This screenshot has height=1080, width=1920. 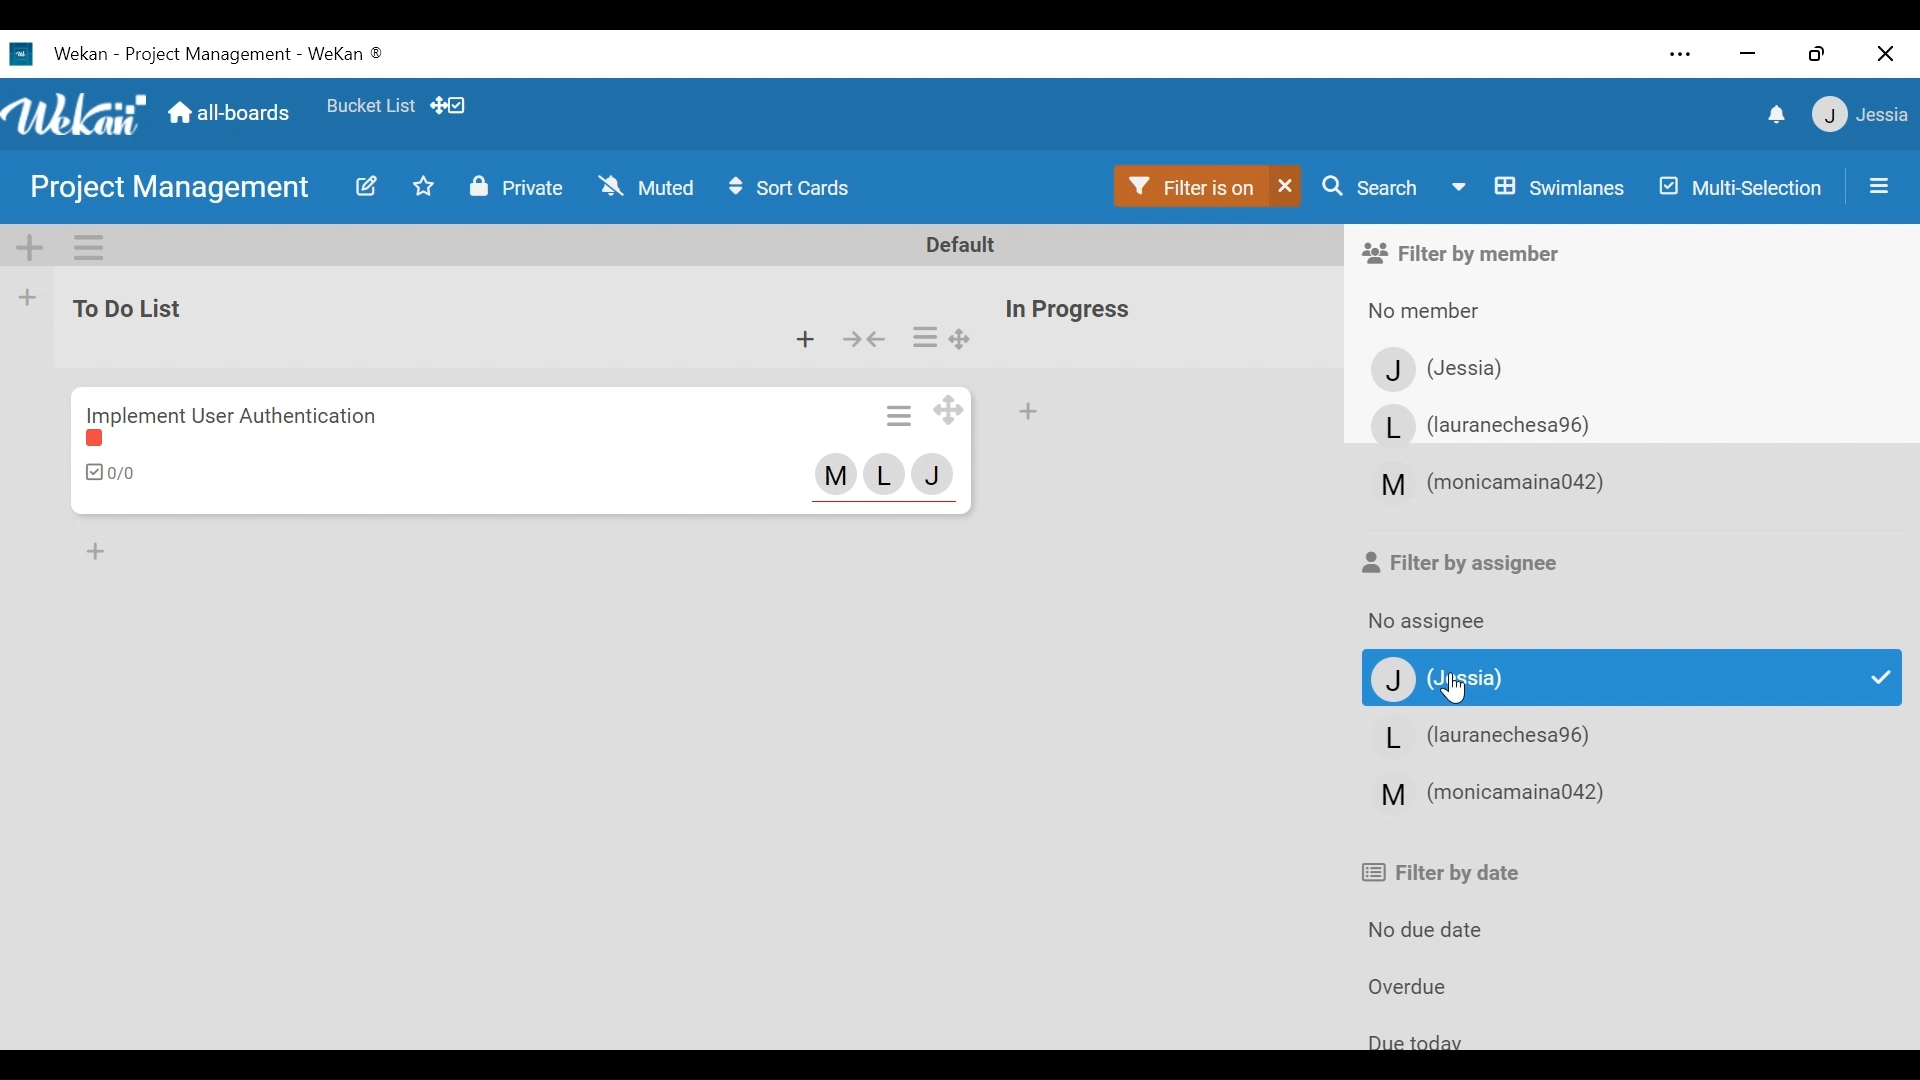 I want to click on Checklist, so click(x=112, y=474).